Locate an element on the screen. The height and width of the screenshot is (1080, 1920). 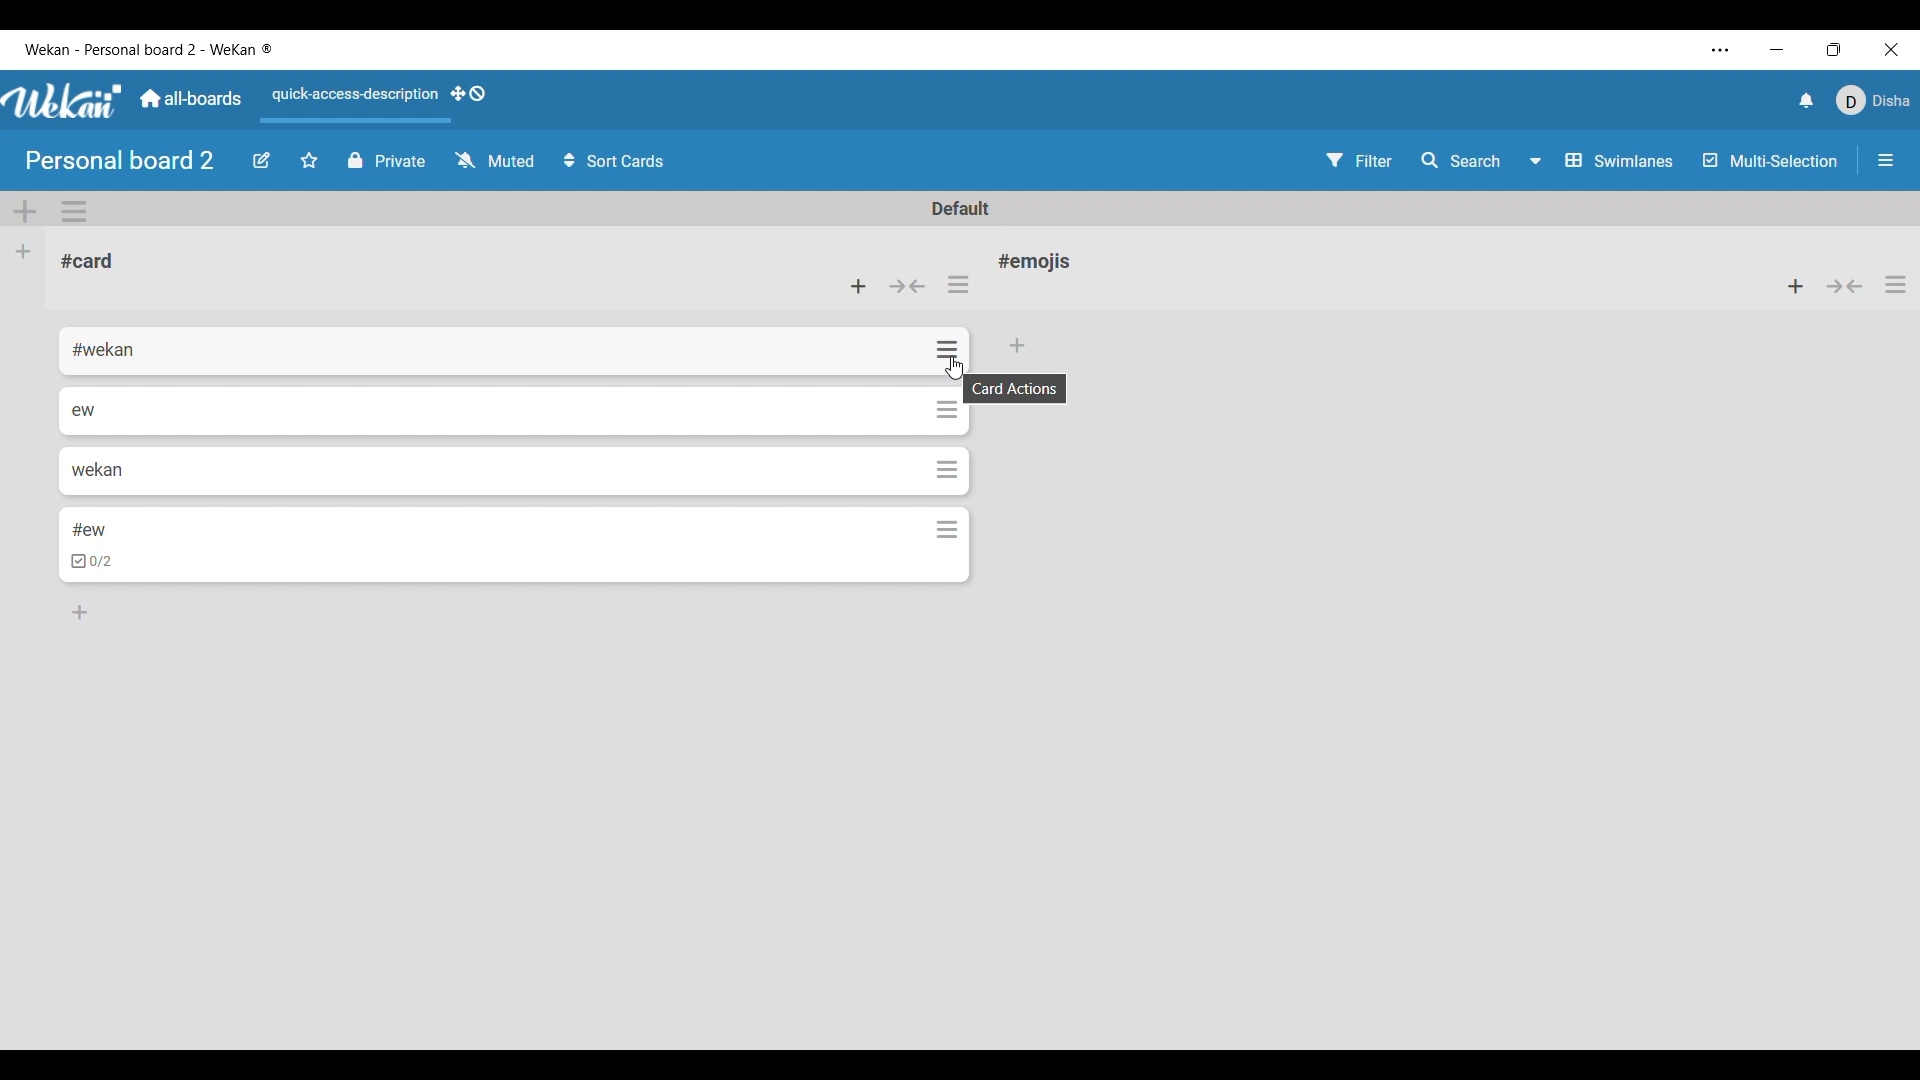
Add swimlane is located at coordinates (25, 212).